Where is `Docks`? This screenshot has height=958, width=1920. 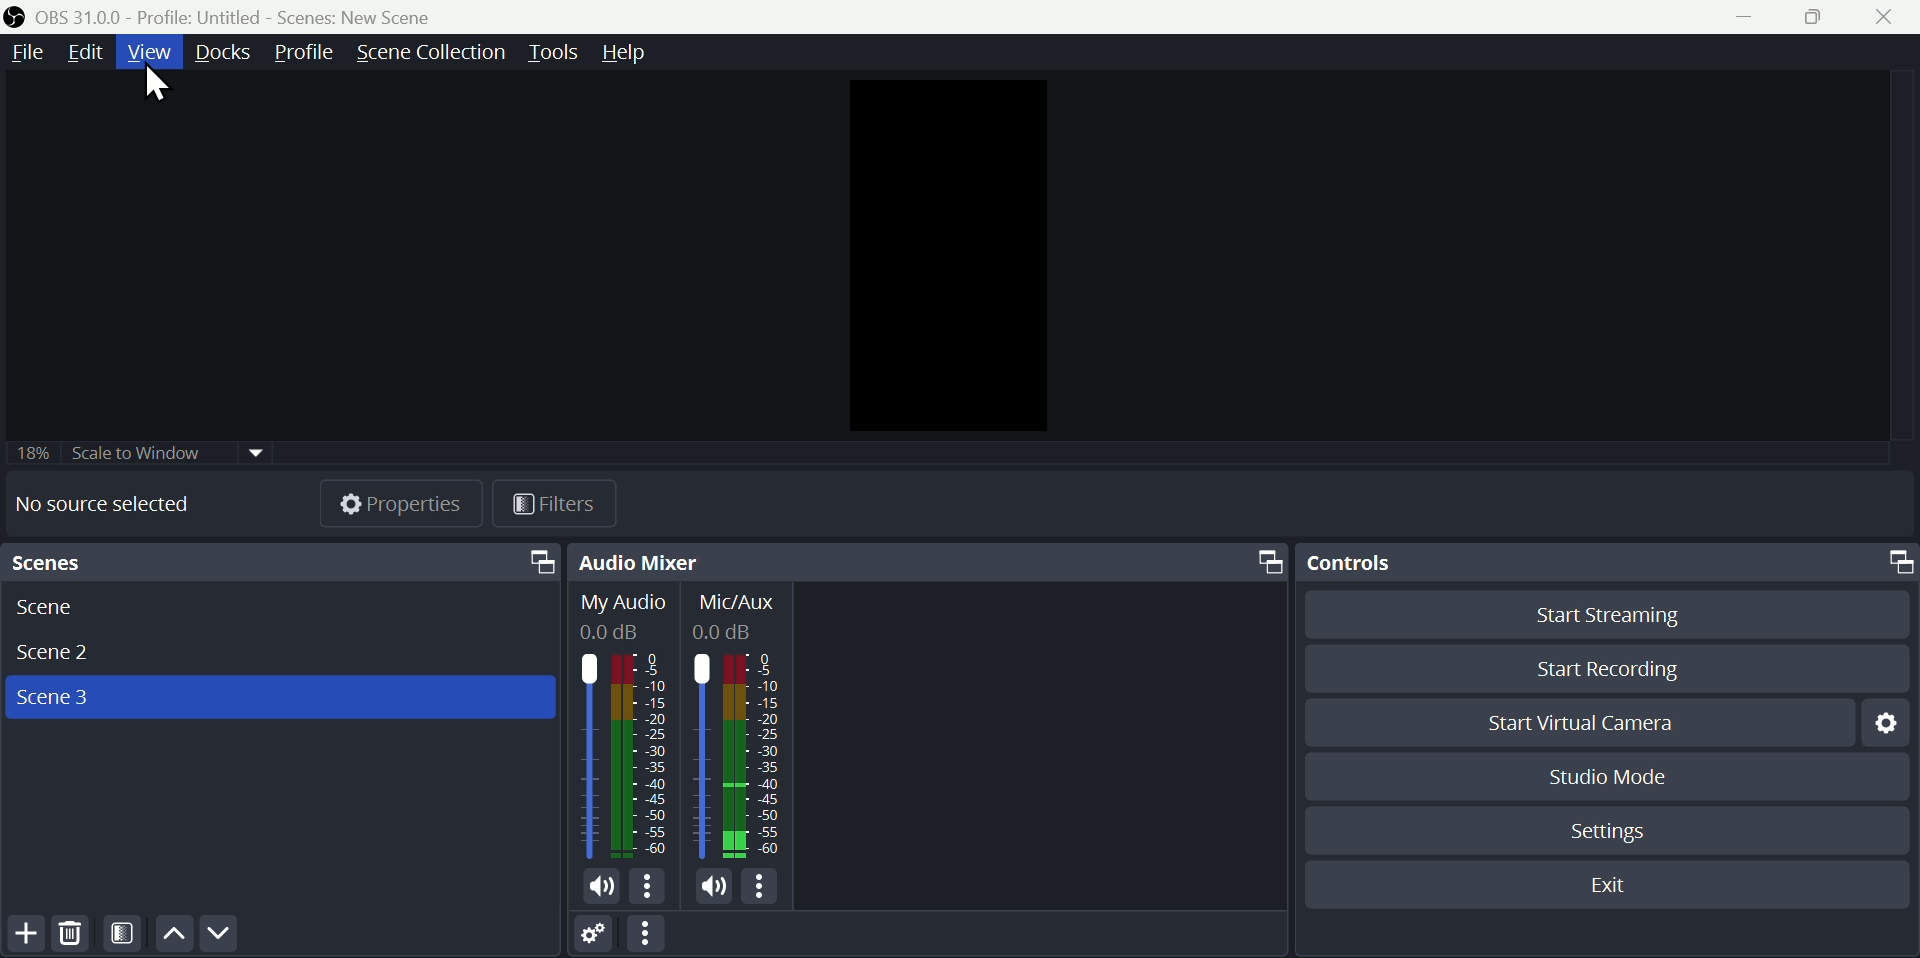 Docks is located at coordinates (228, 53).